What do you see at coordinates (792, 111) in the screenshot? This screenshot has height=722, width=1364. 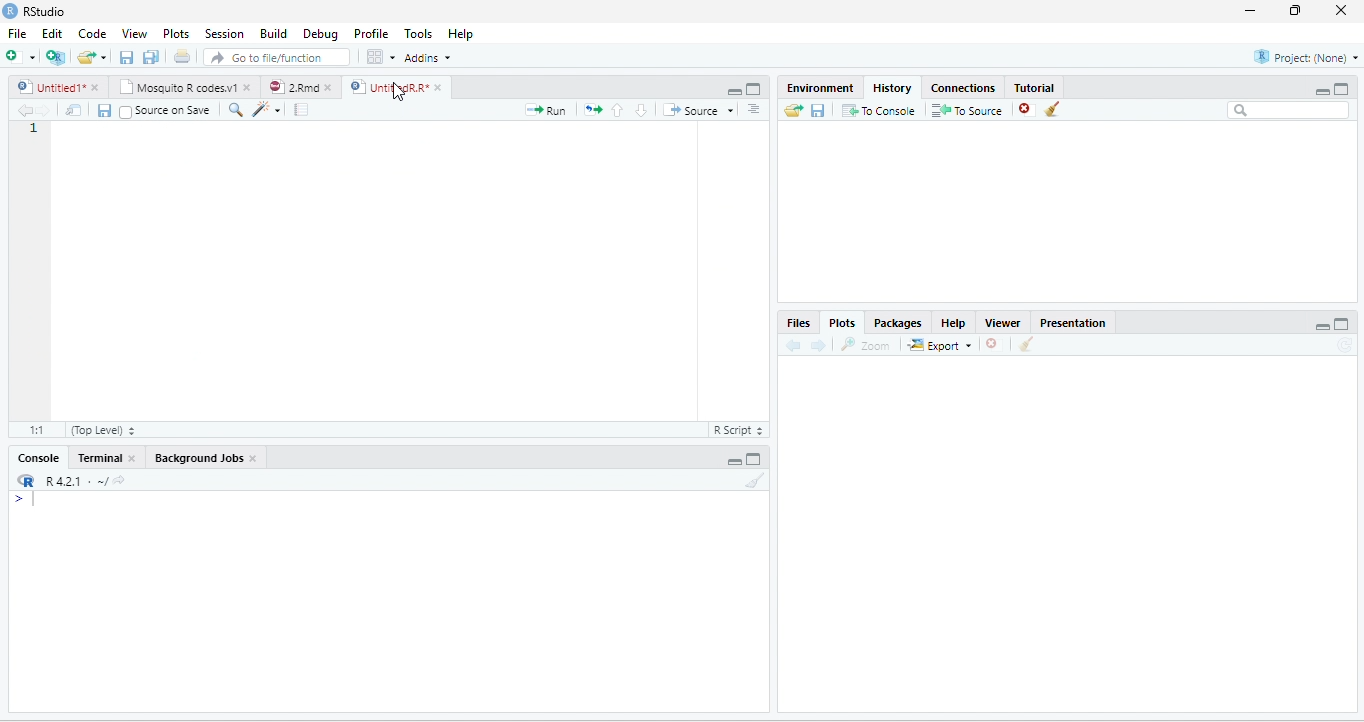 I see `Load history from an existing file` at bounding box center [792, 111].